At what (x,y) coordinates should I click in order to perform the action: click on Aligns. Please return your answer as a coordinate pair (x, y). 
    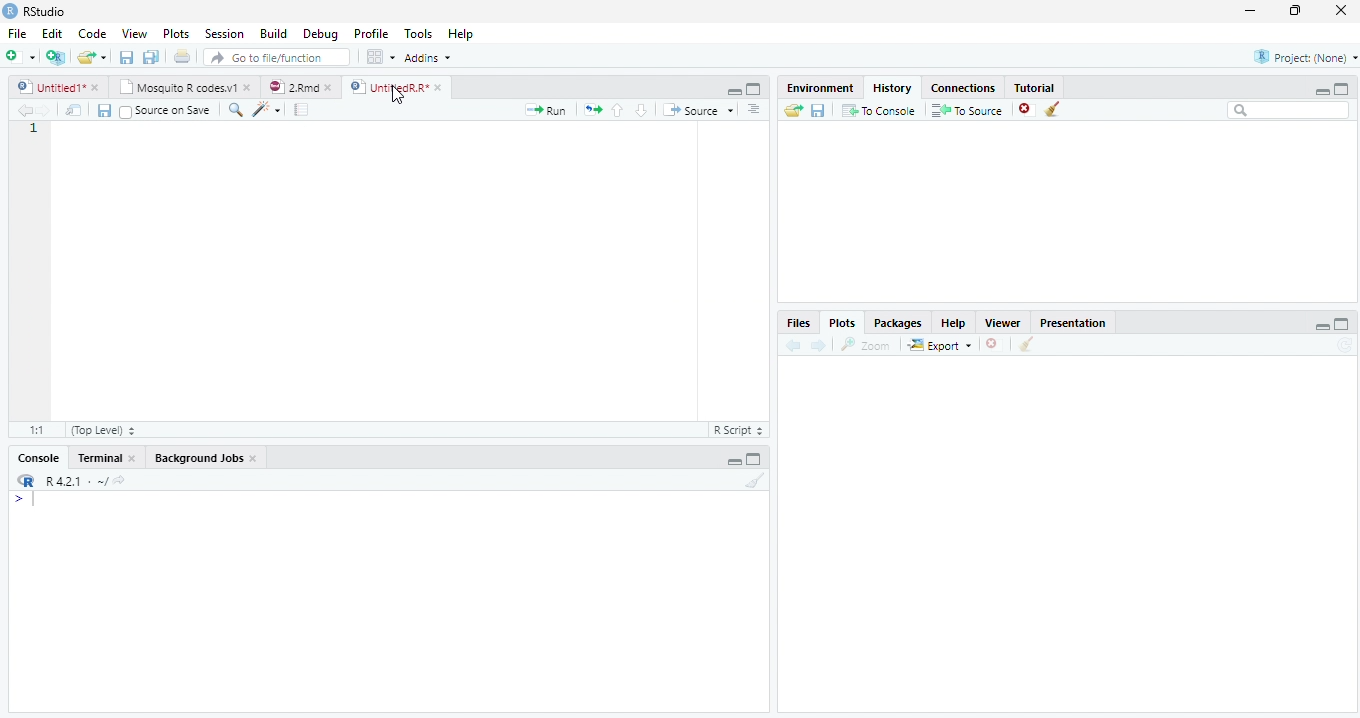
    Looking at the image, I should click on (755, 110).